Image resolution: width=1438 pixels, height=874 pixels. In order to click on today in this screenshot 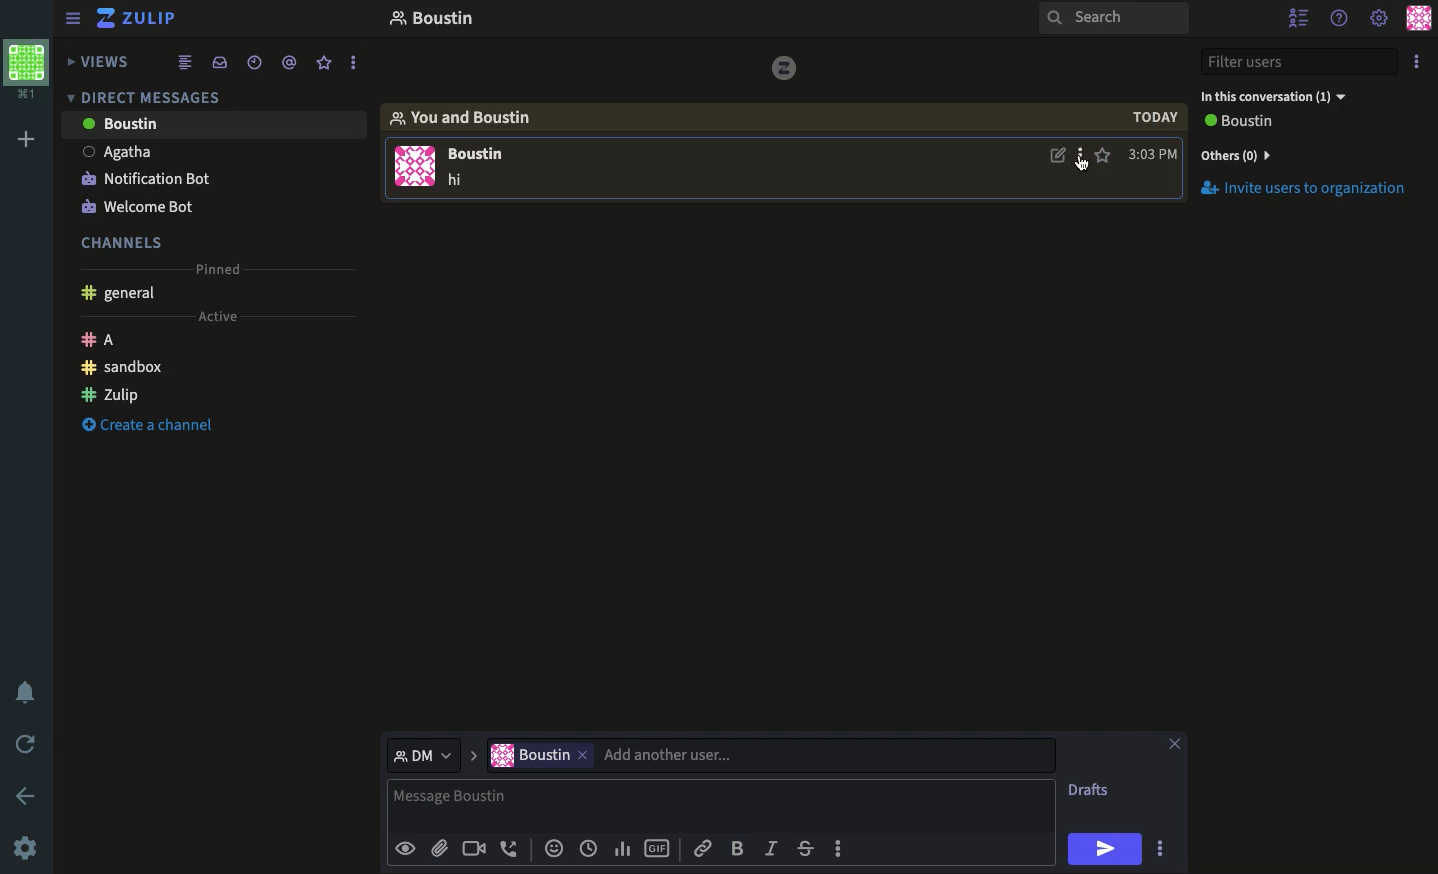, I will do `click(1157, 118)`.